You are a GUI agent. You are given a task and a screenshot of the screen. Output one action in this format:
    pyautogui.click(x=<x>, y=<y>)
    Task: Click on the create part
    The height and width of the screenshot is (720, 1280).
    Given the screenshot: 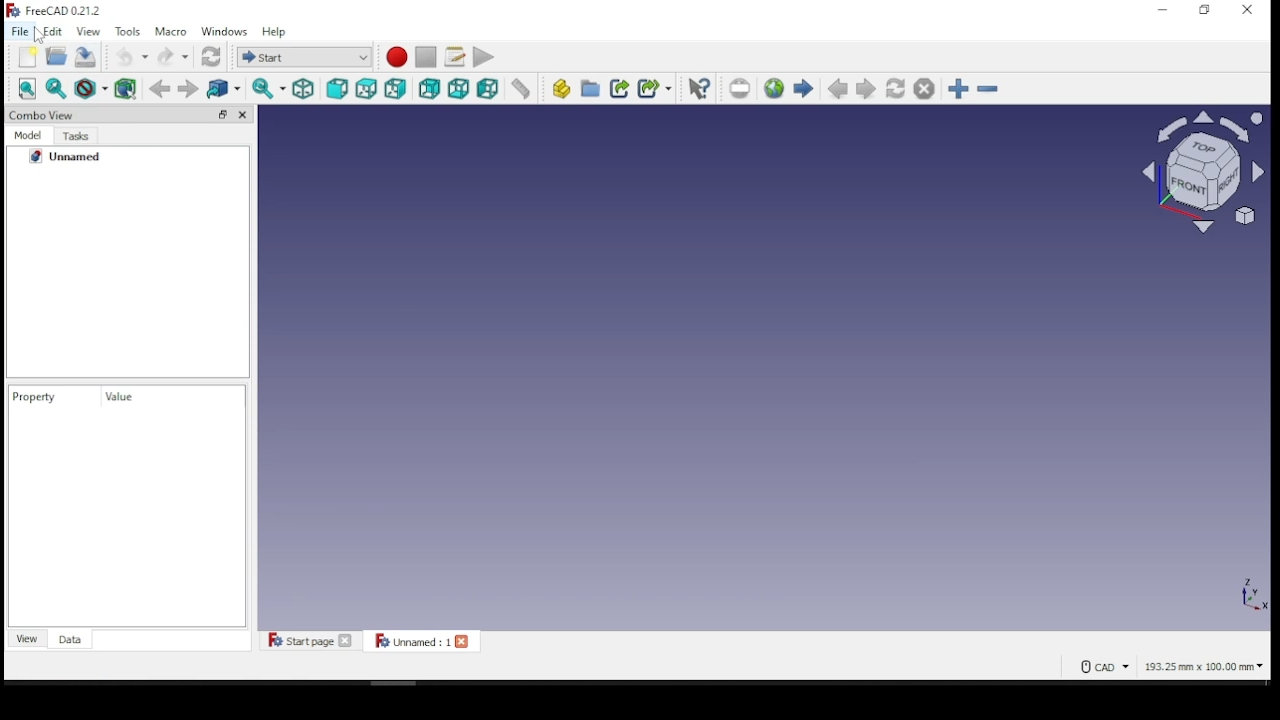 What is the action you would take?
    pyautogui.click(x=560, y=88)
    